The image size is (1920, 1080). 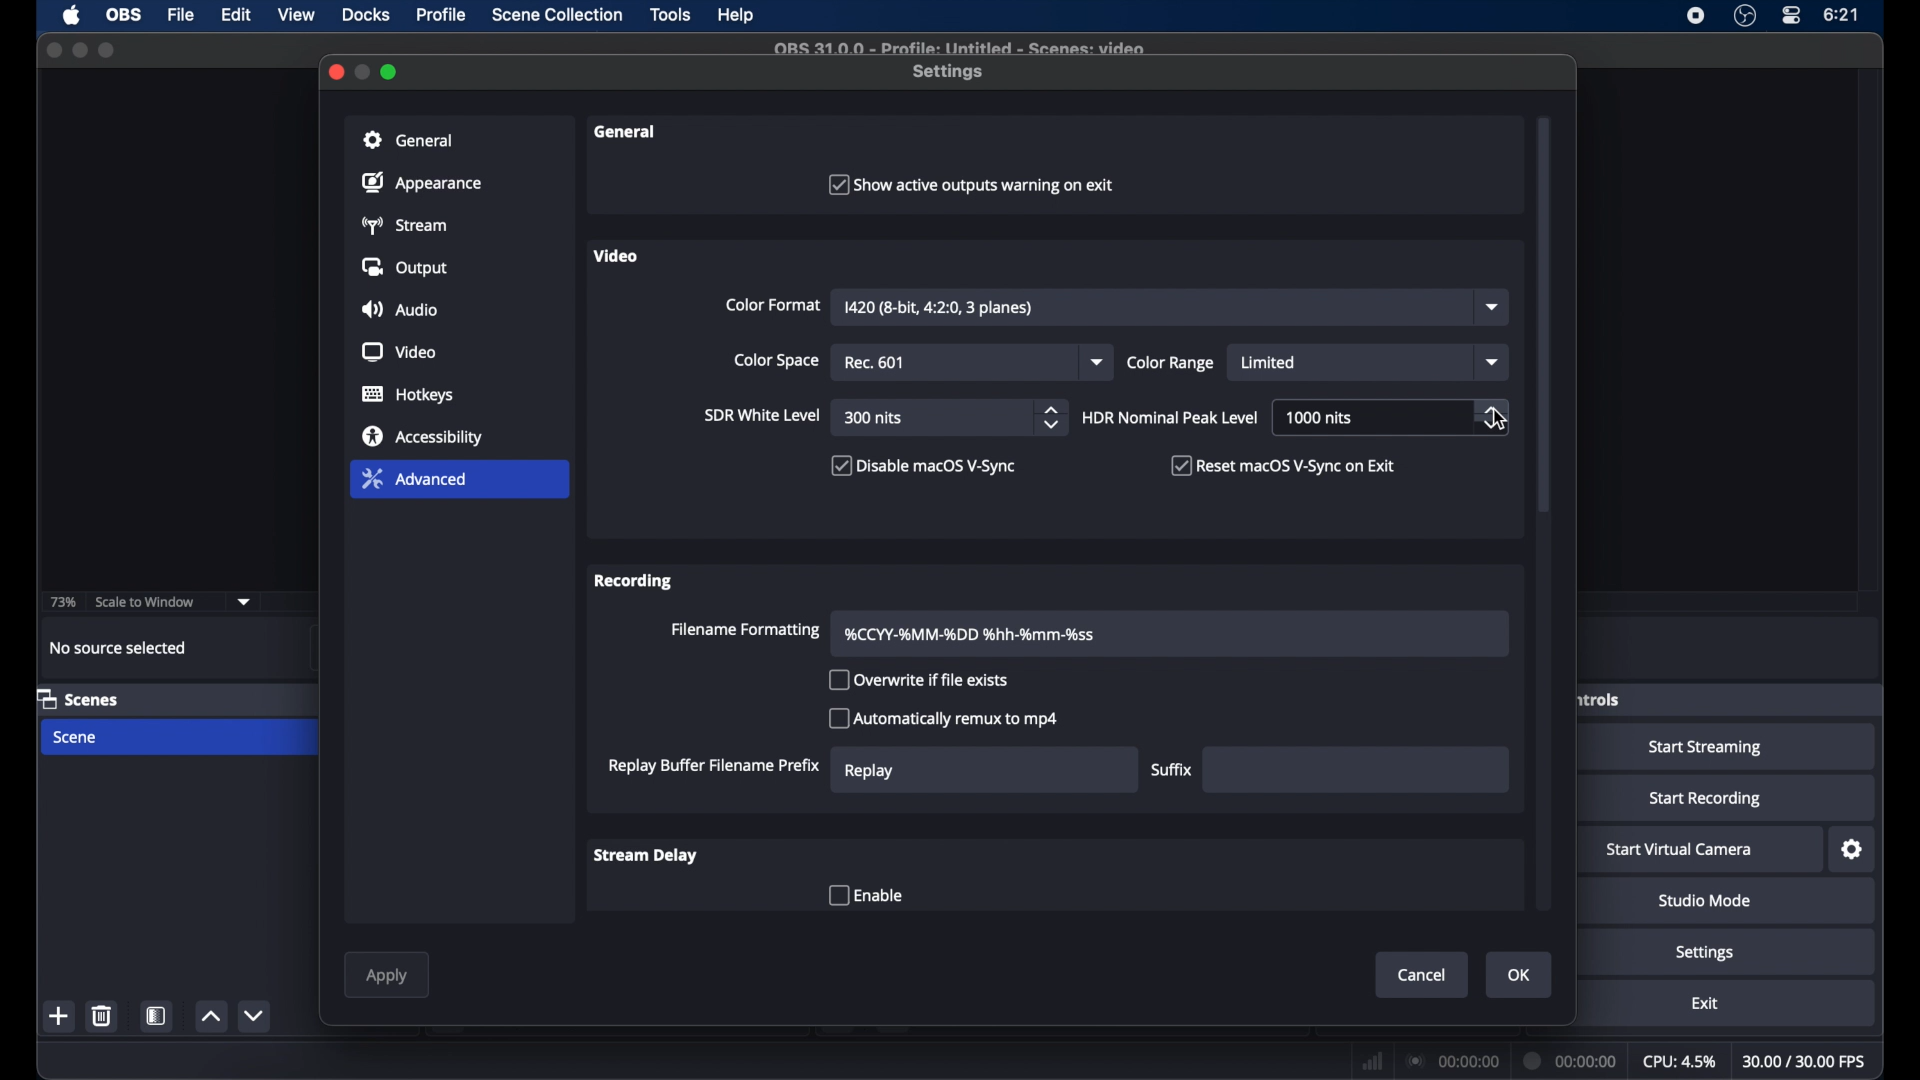 I want to click on dropdown, so click(x=1493, y=306).